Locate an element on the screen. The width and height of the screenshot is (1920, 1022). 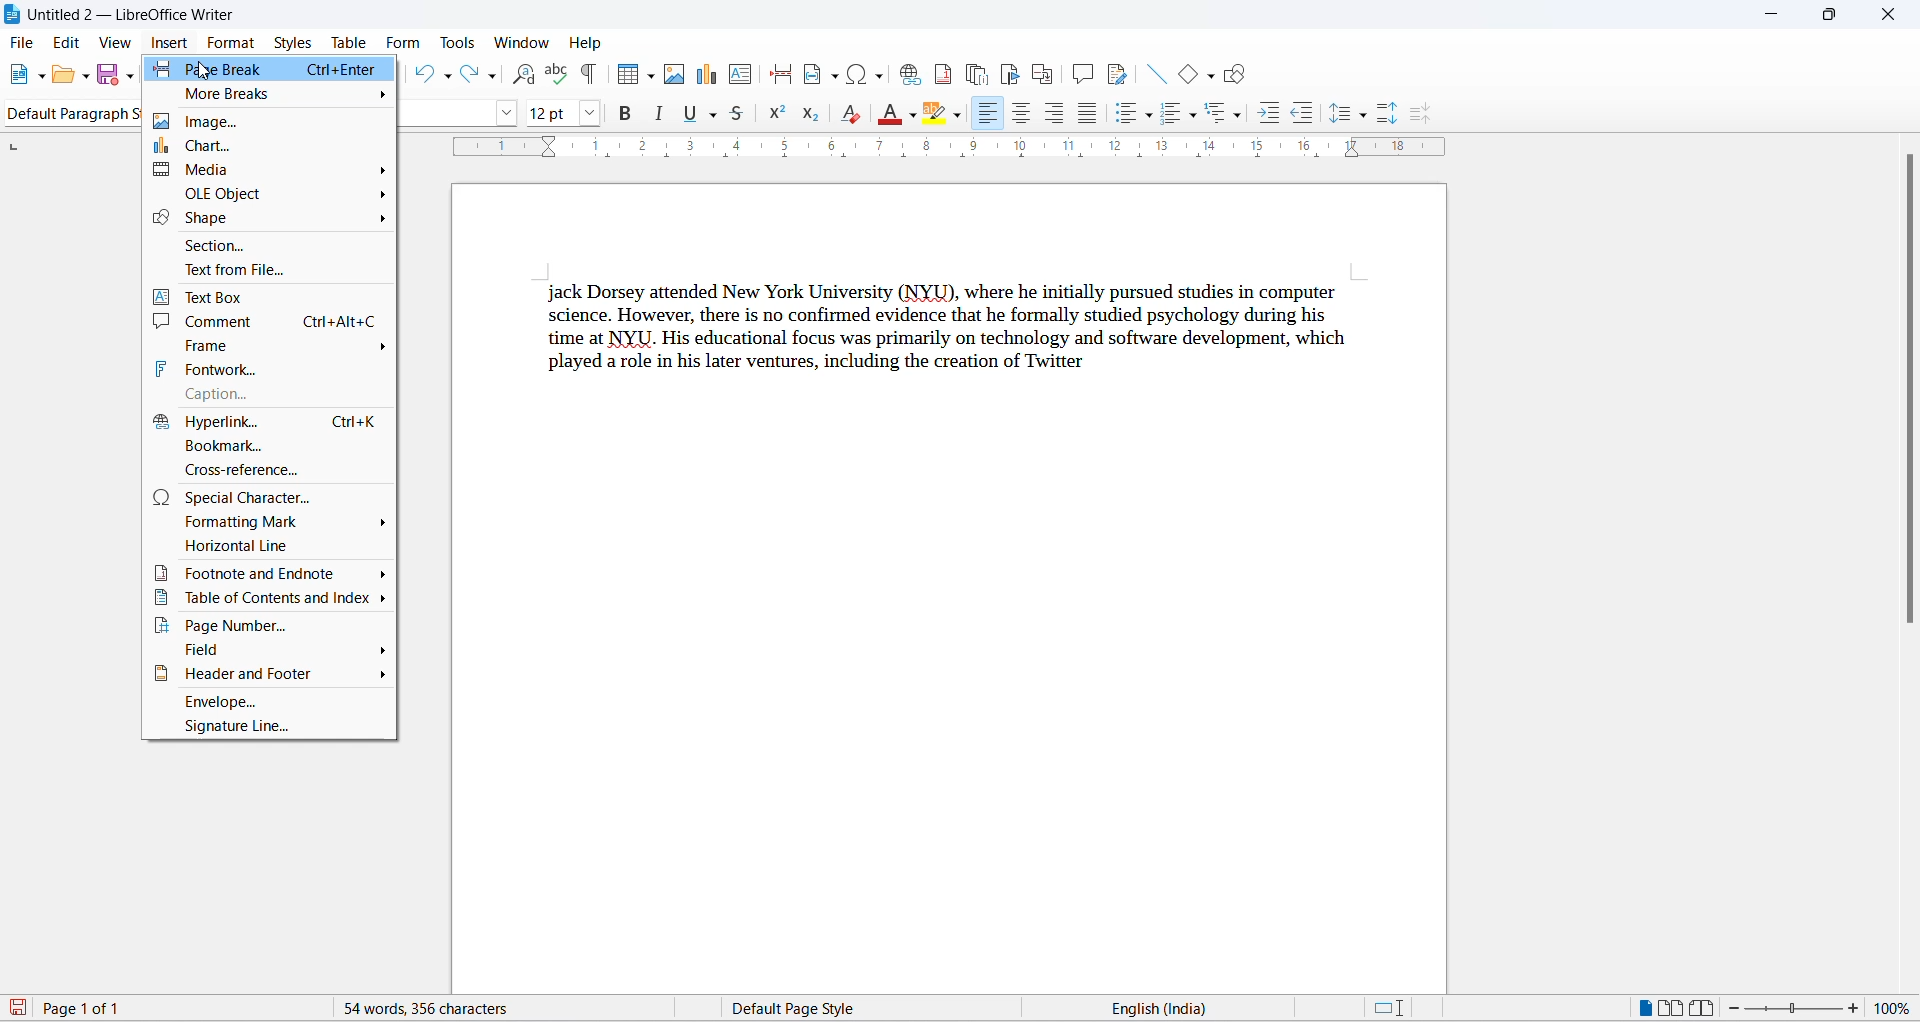
hyperlink is located at coordinates (270, 419).